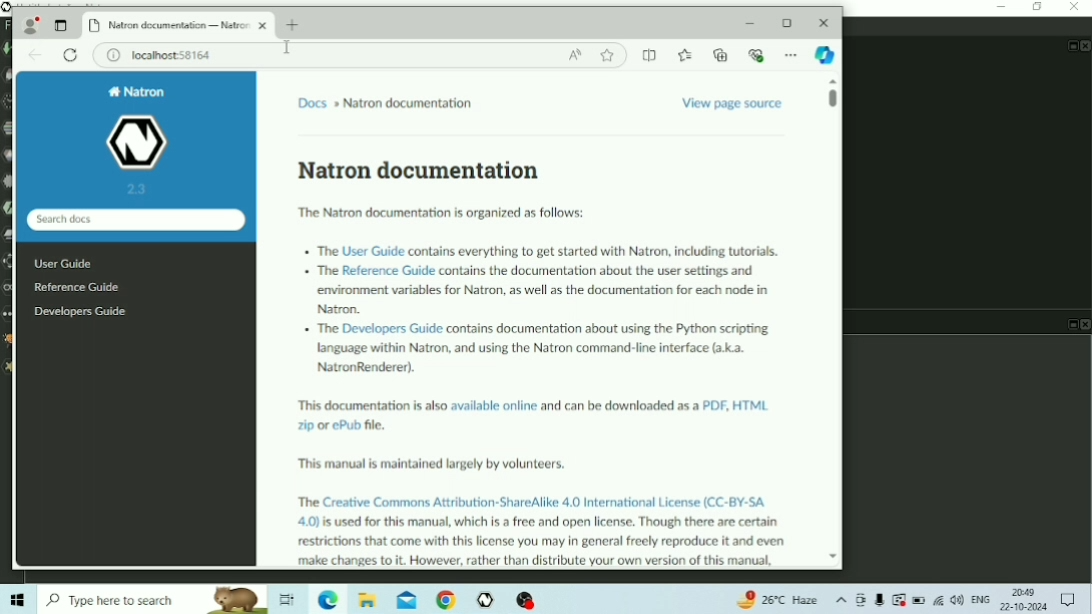 This screenshot has height=614, width=1092. What do you see at coordinates (539, 307) in the screenshot?
I see `+ The User Guide contains everything to get started with Natron, including tutoriak

+ The Reference Guide contains the documentation about the user settings and
‘environment variables for Natron, as well as the documentation for each node in
Natron.

. The Developers Guide contains documentation about using the Python scripting
tanguage within Natron, and using the Natron command-line interface (3.3.
NatronRenderer).` at bounding box center [539, 307].